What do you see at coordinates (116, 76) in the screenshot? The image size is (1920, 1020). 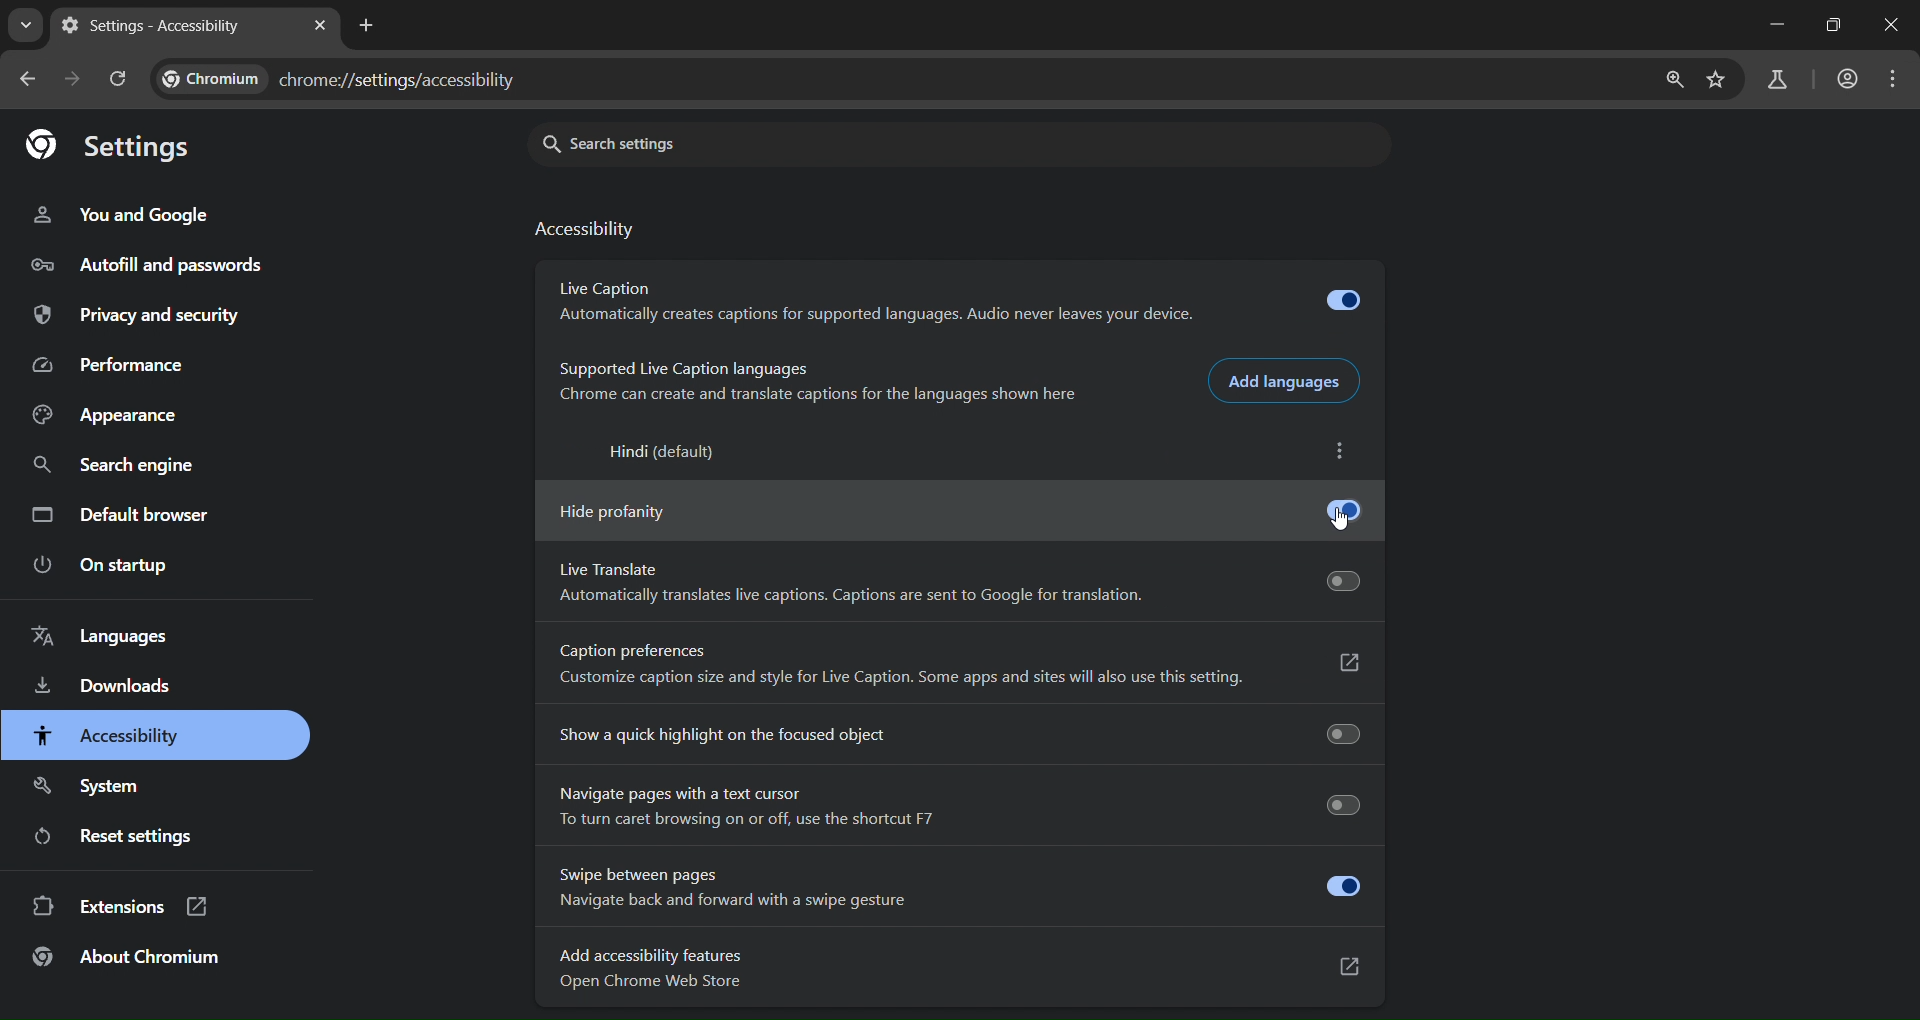 I see `reload page` at bounding box center [116, 76].